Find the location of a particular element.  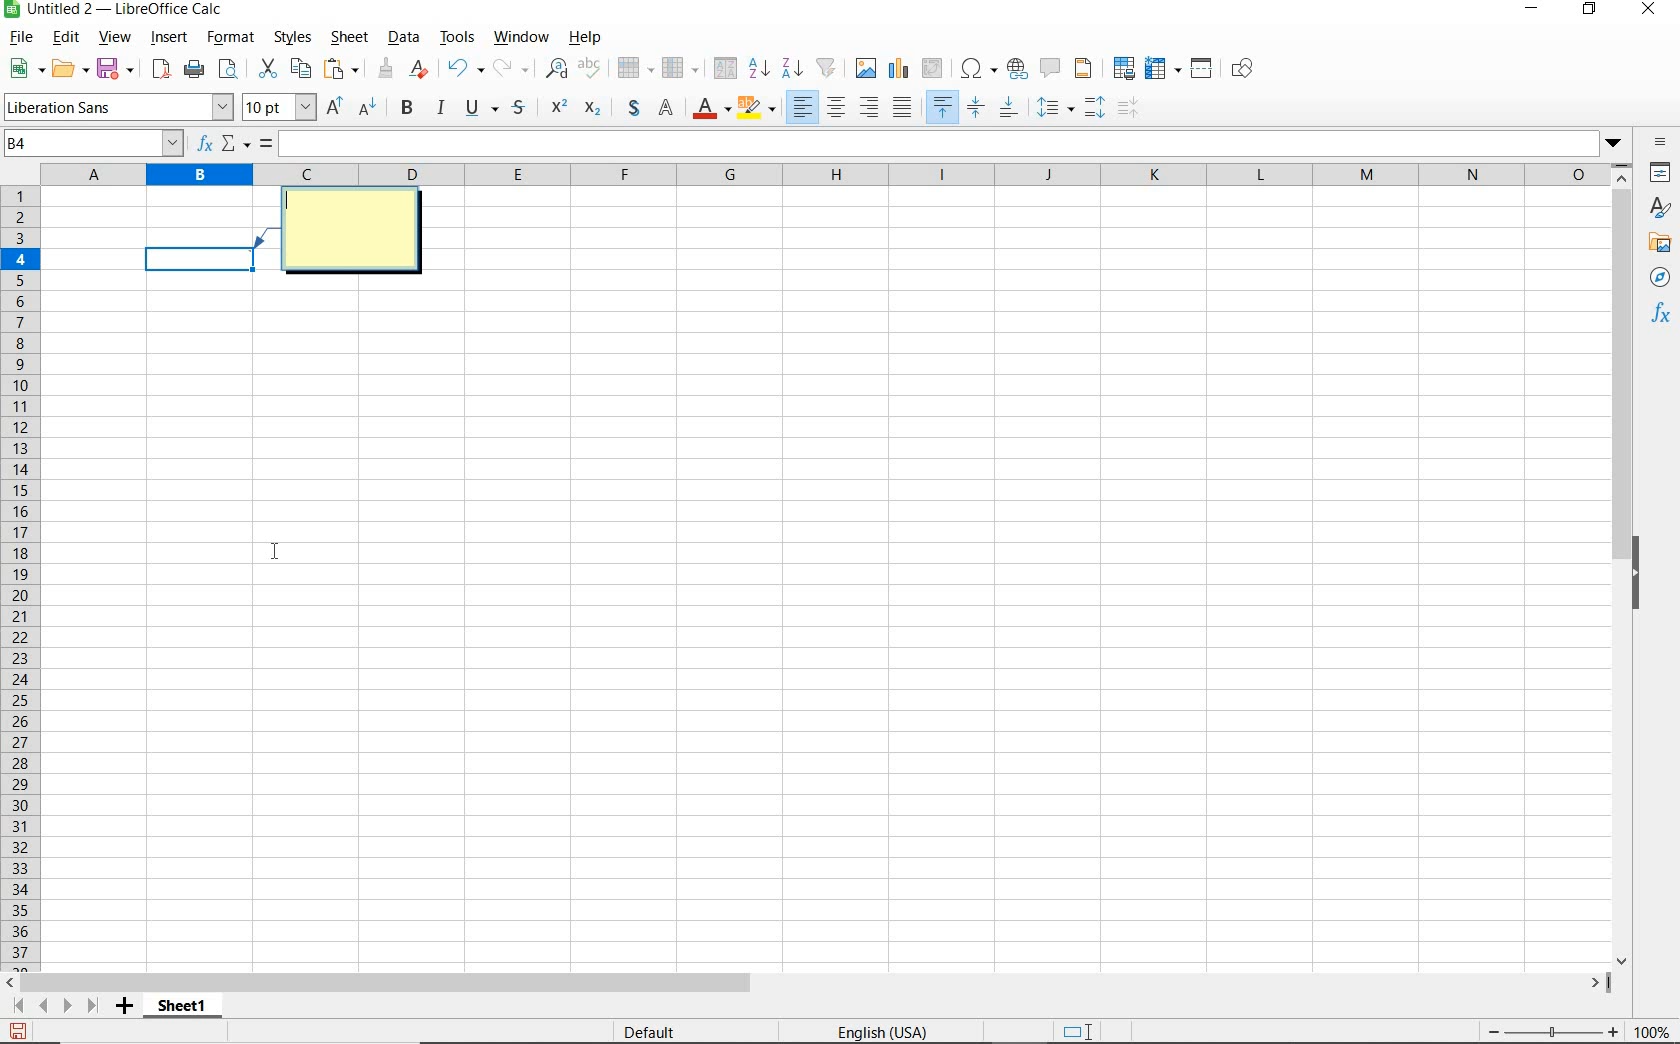

align bottom is located at coordinates (1012, 108).